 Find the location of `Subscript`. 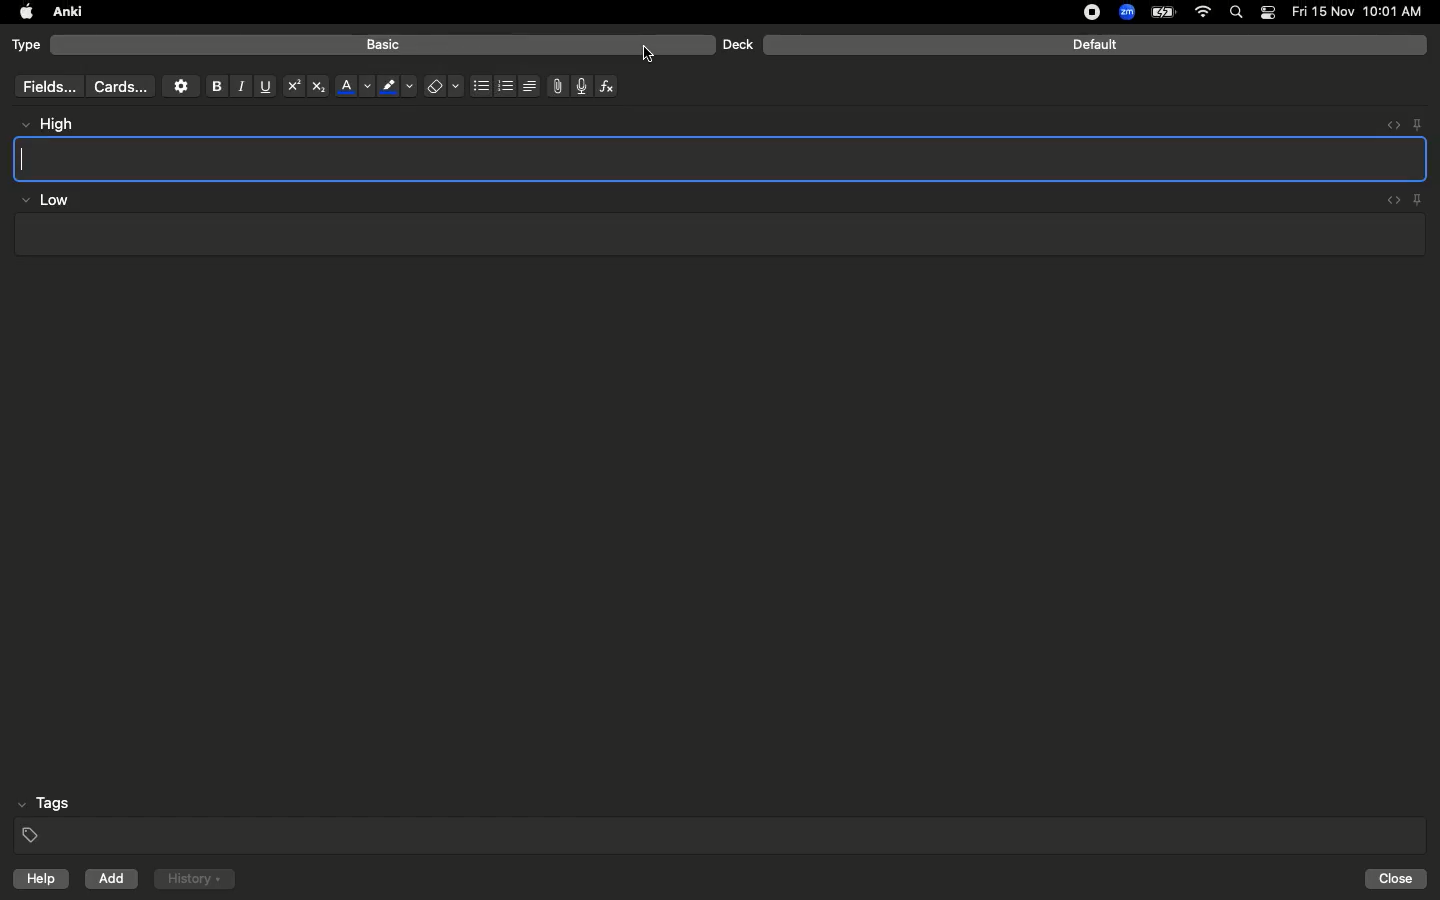

Subscript is located at coordinates (318, 87).